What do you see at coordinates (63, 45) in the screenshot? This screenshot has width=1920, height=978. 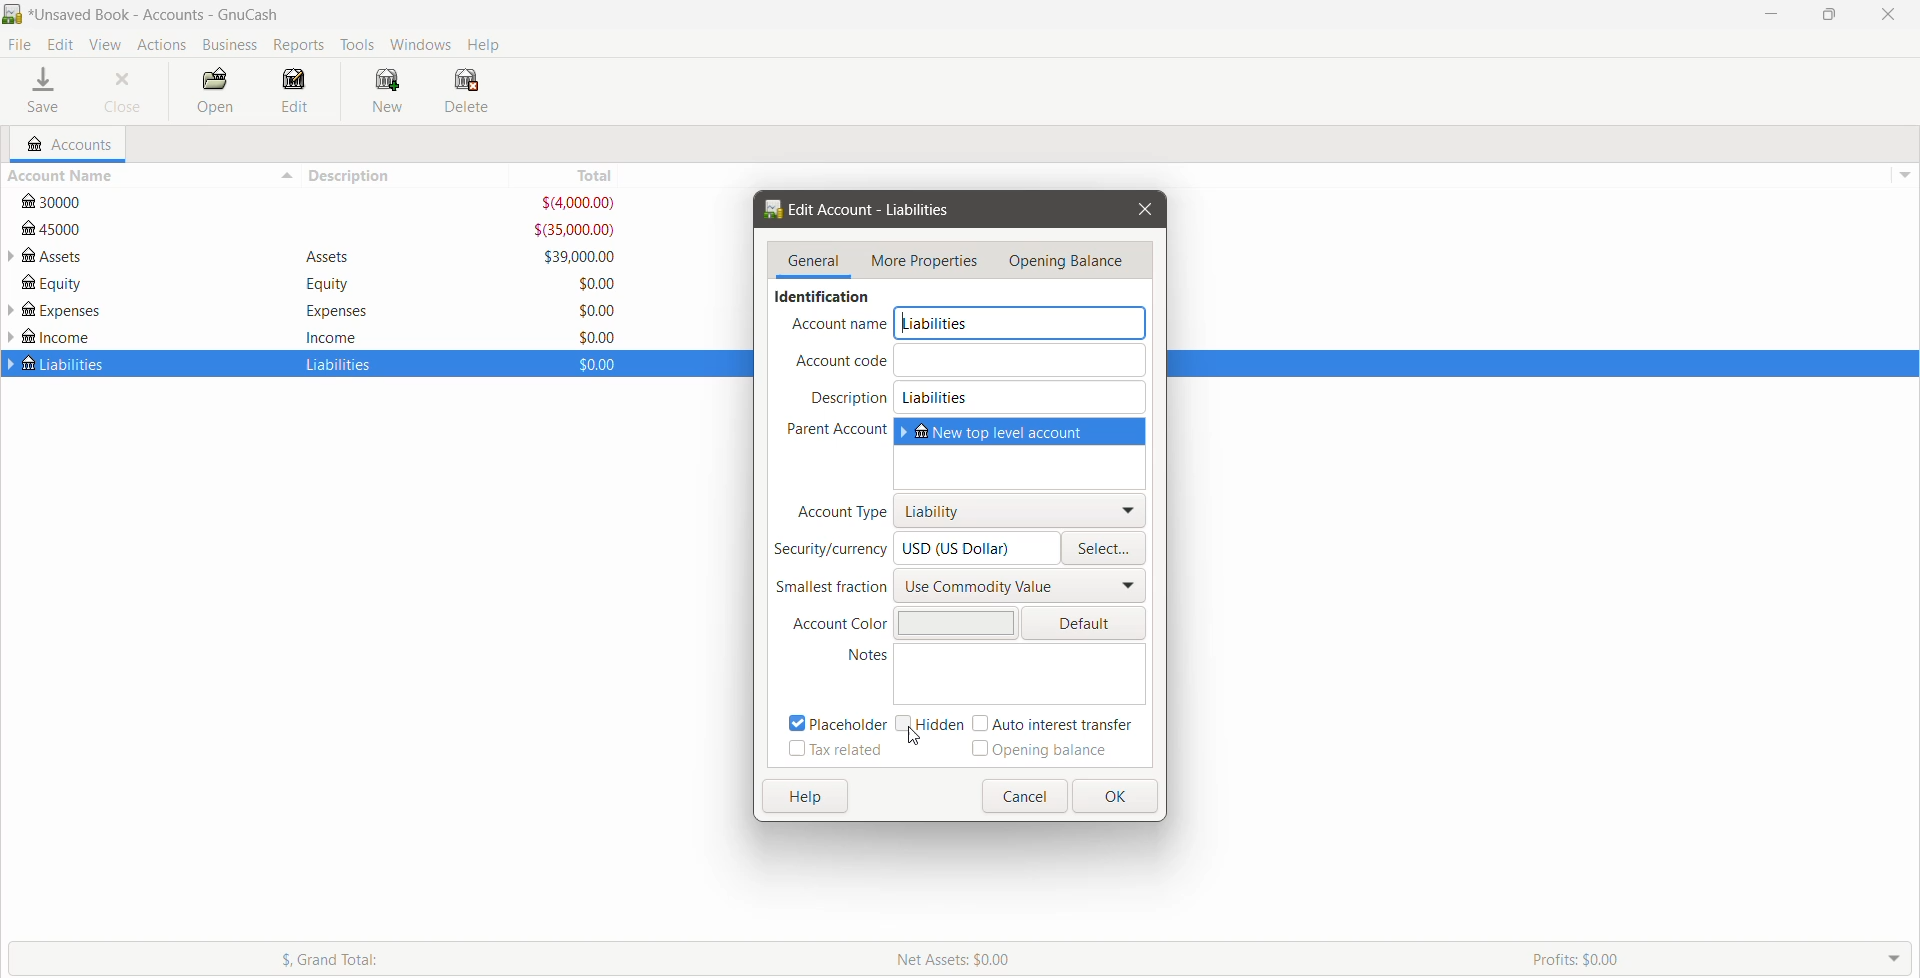 I see `Edit` at bounding box center [63, 45].